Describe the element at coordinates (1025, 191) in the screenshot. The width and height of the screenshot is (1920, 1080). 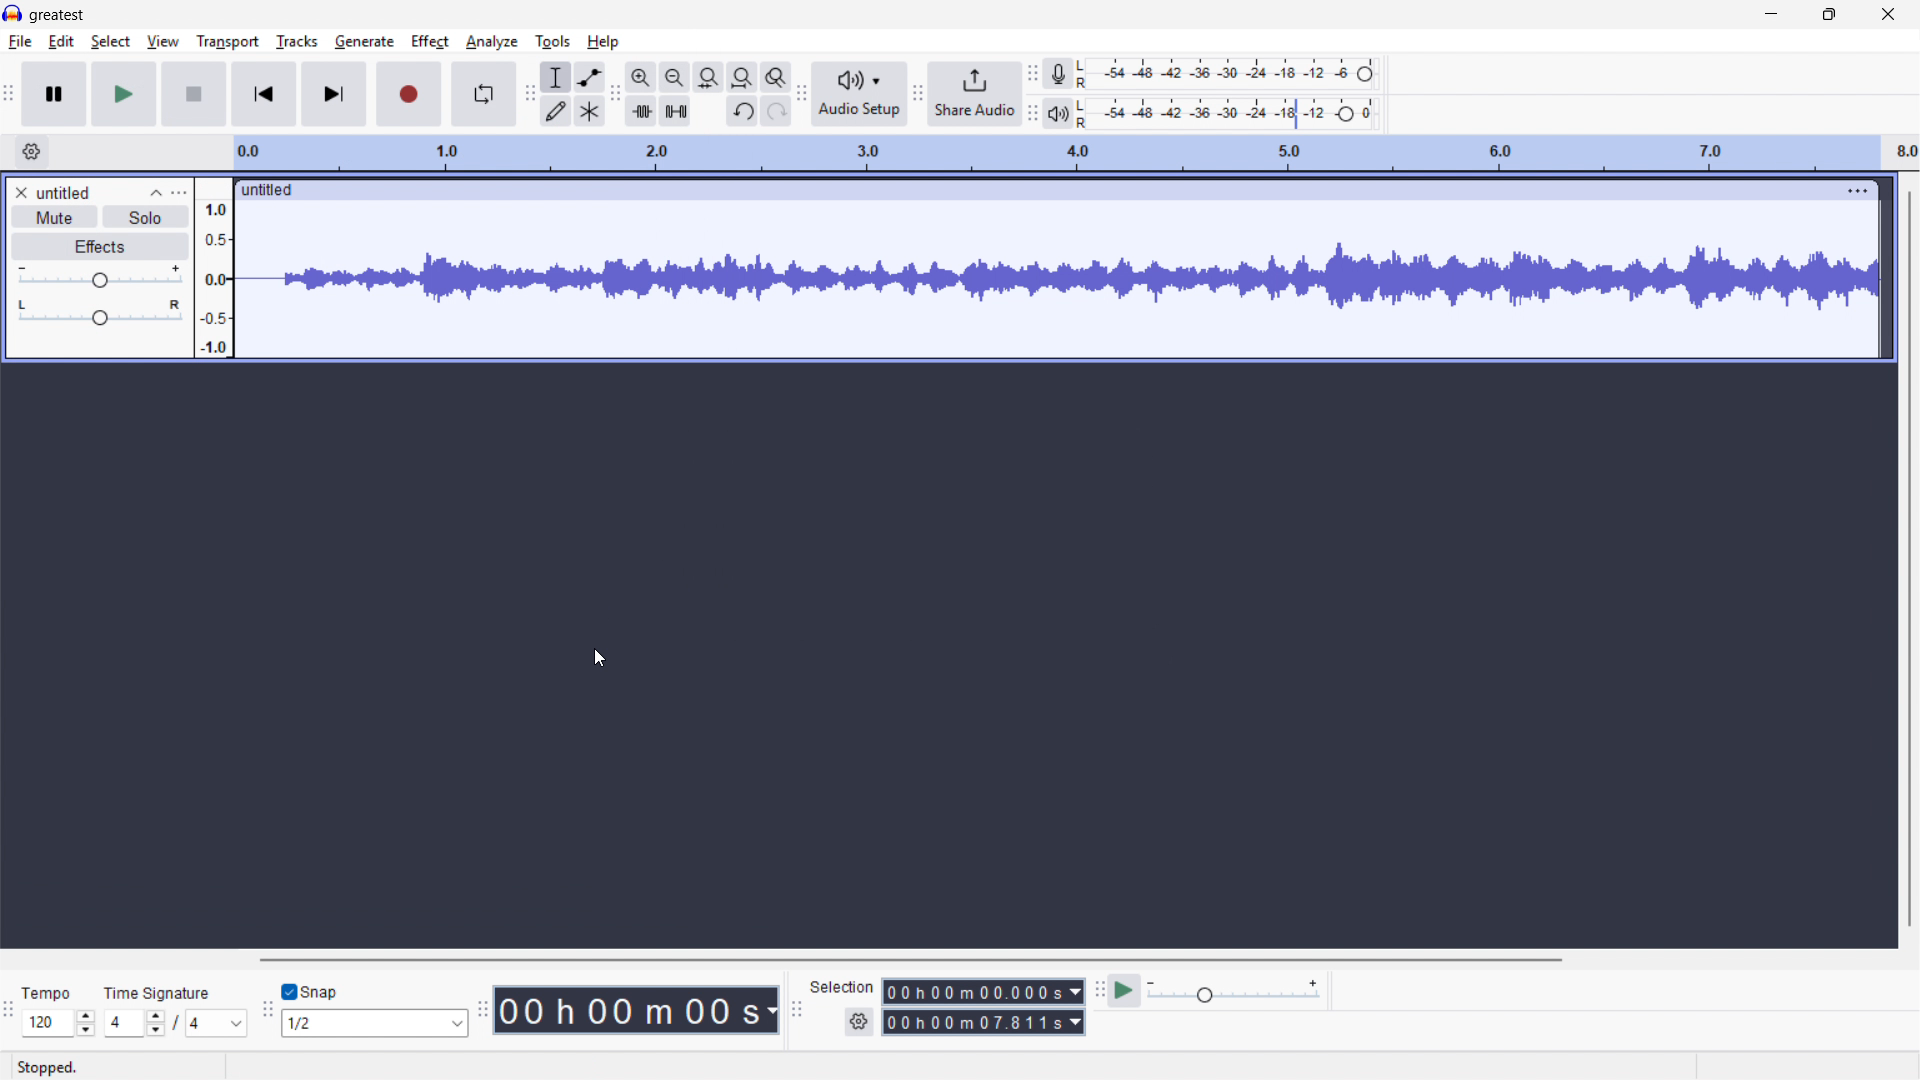
I see `click to drag` at that location.